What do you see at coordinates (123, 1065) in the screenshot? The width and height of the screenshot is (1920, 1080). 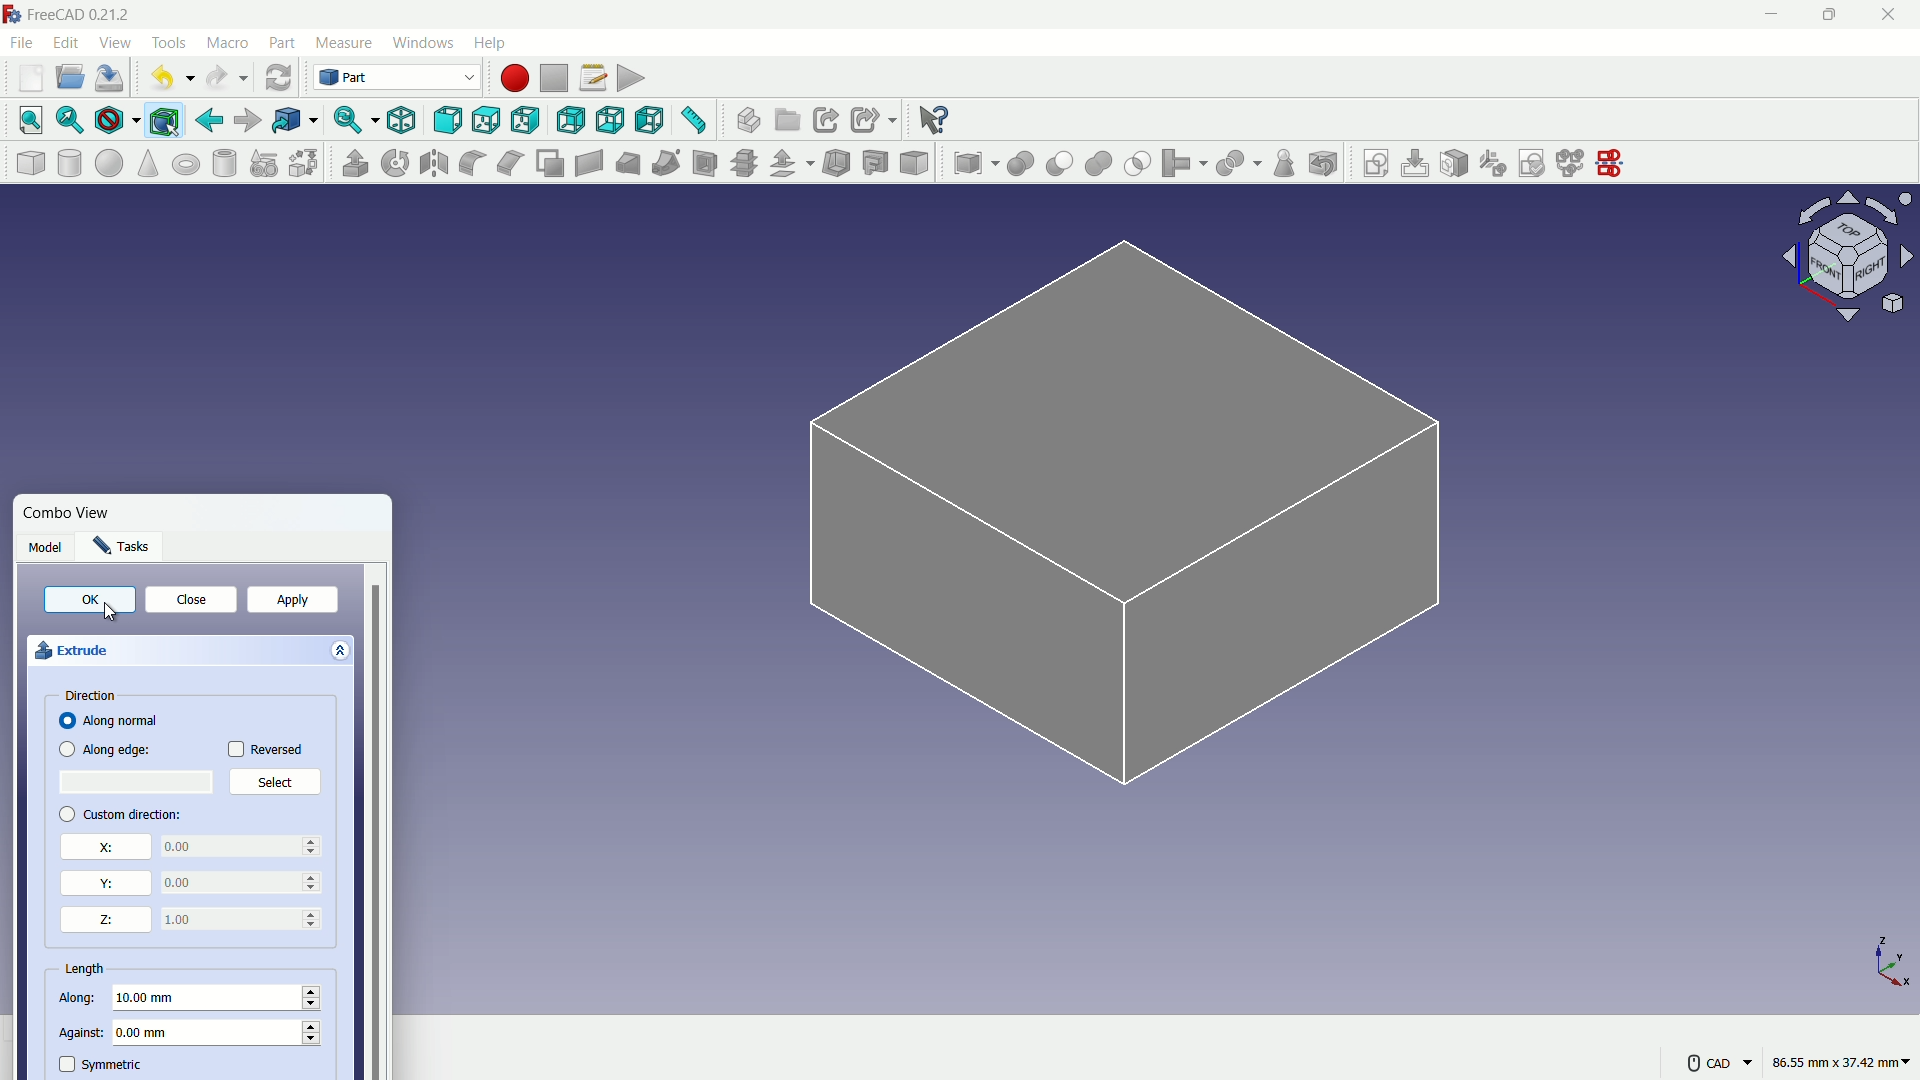 I see `symmetric` at bounding box center [123, 1065].